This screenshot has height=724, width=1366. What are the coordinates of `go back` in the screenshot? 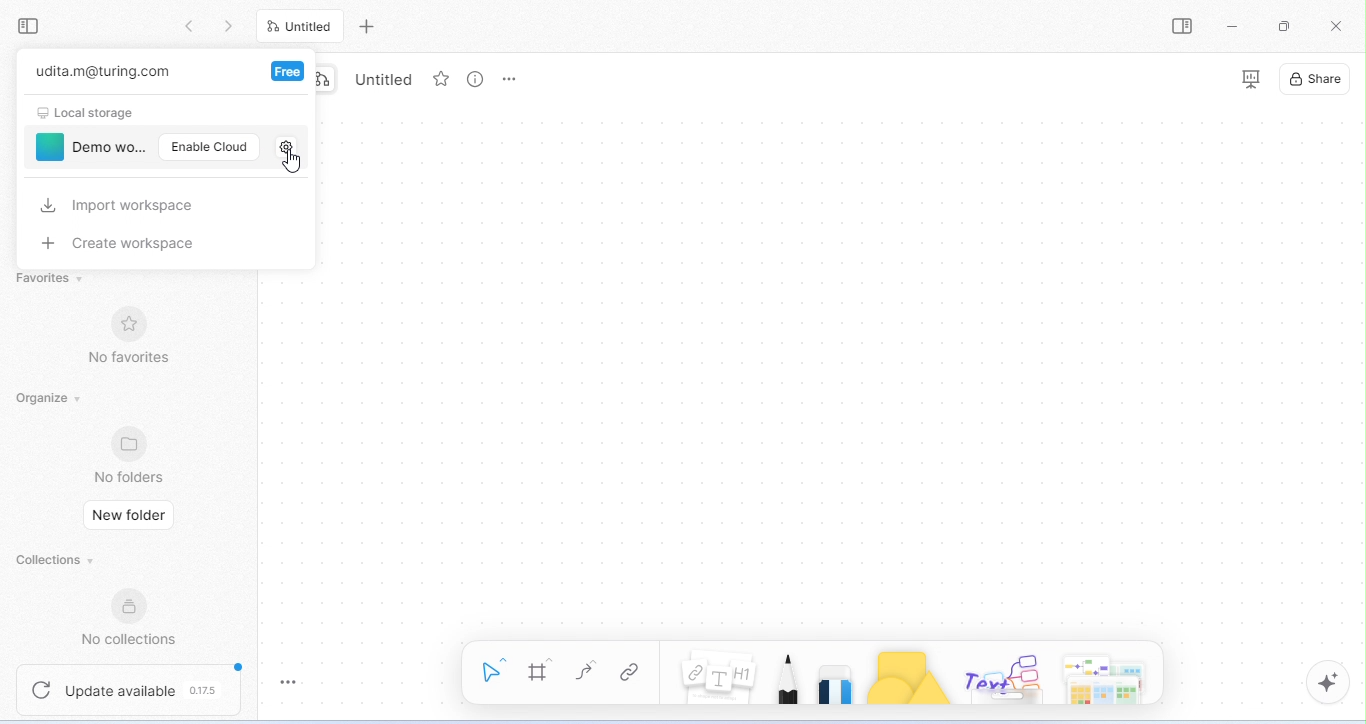 It's located at (190, 26).